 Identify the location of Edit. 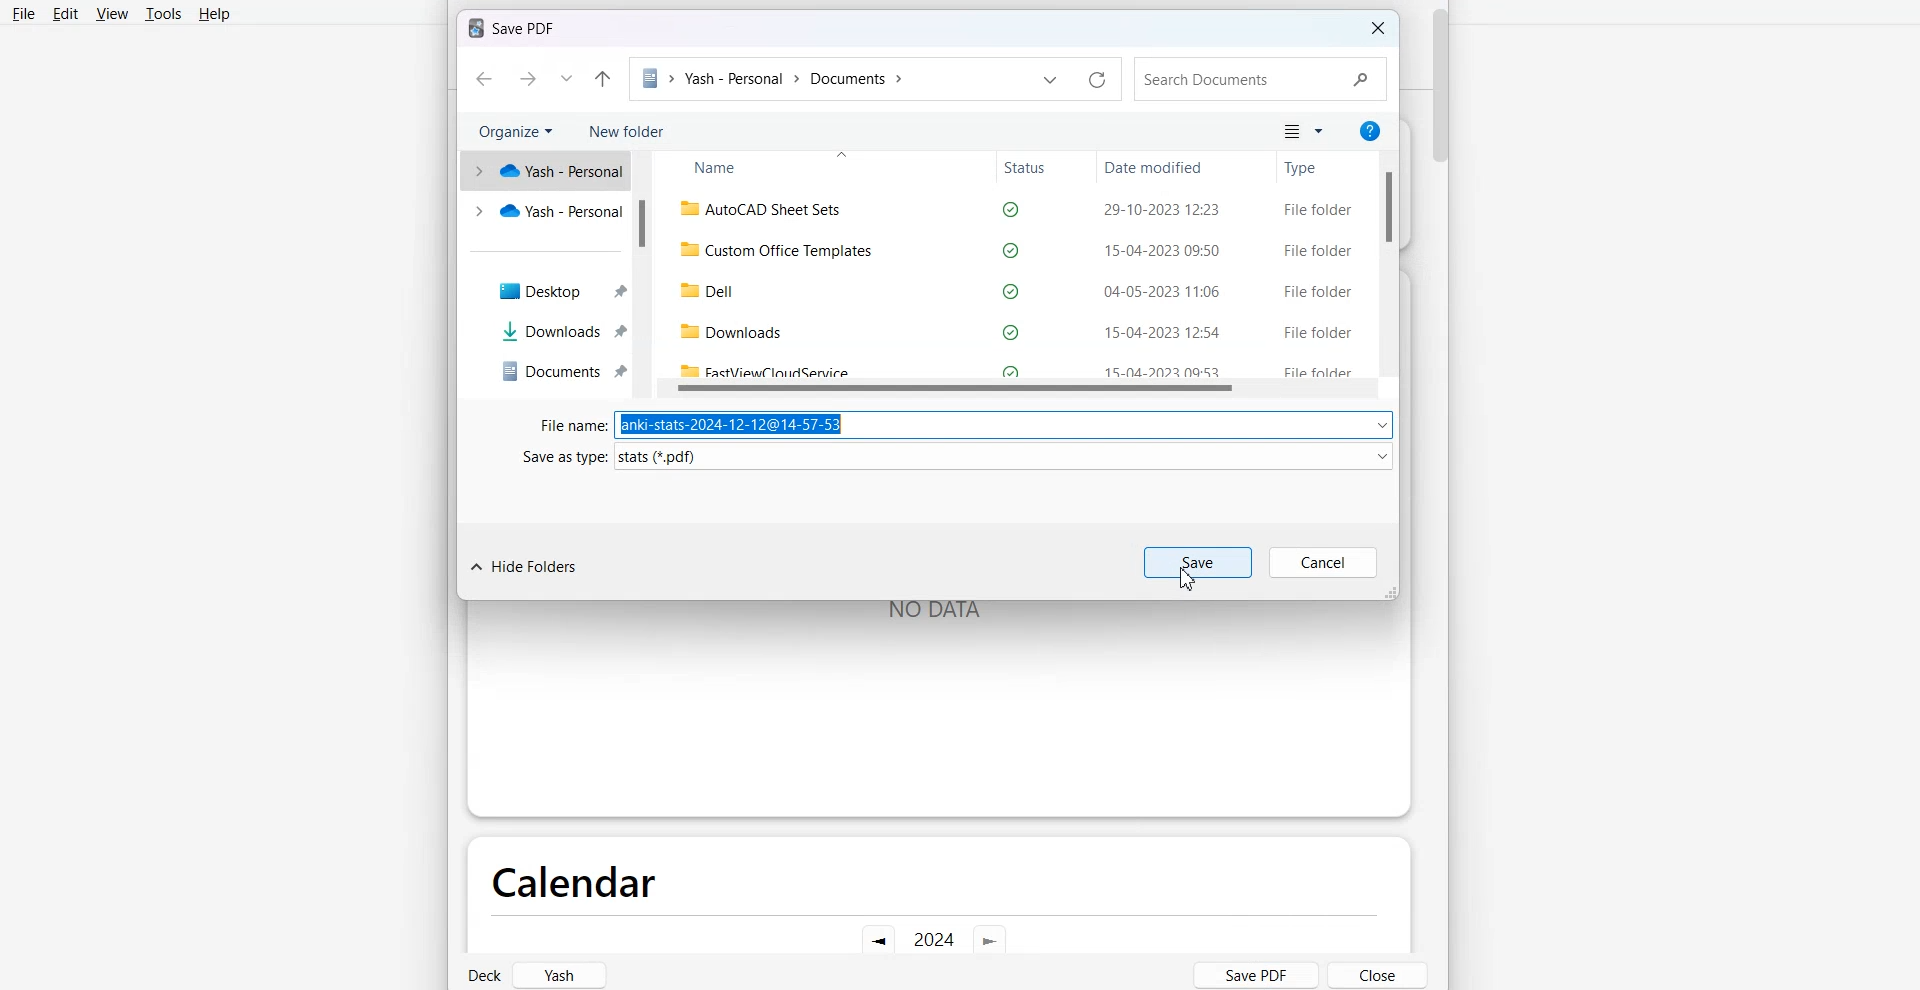
(65, 14).